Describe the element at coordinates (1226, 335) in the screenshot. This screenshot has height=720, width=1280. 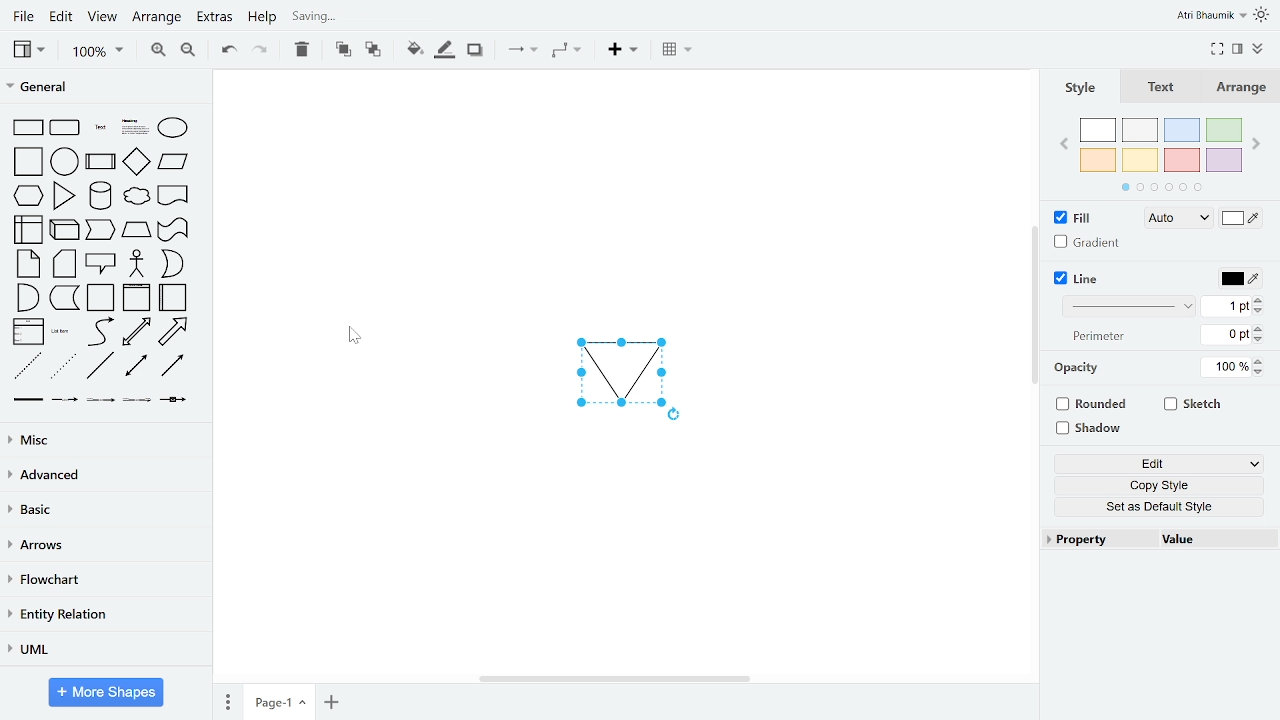
I see `current perimeter` at that location.